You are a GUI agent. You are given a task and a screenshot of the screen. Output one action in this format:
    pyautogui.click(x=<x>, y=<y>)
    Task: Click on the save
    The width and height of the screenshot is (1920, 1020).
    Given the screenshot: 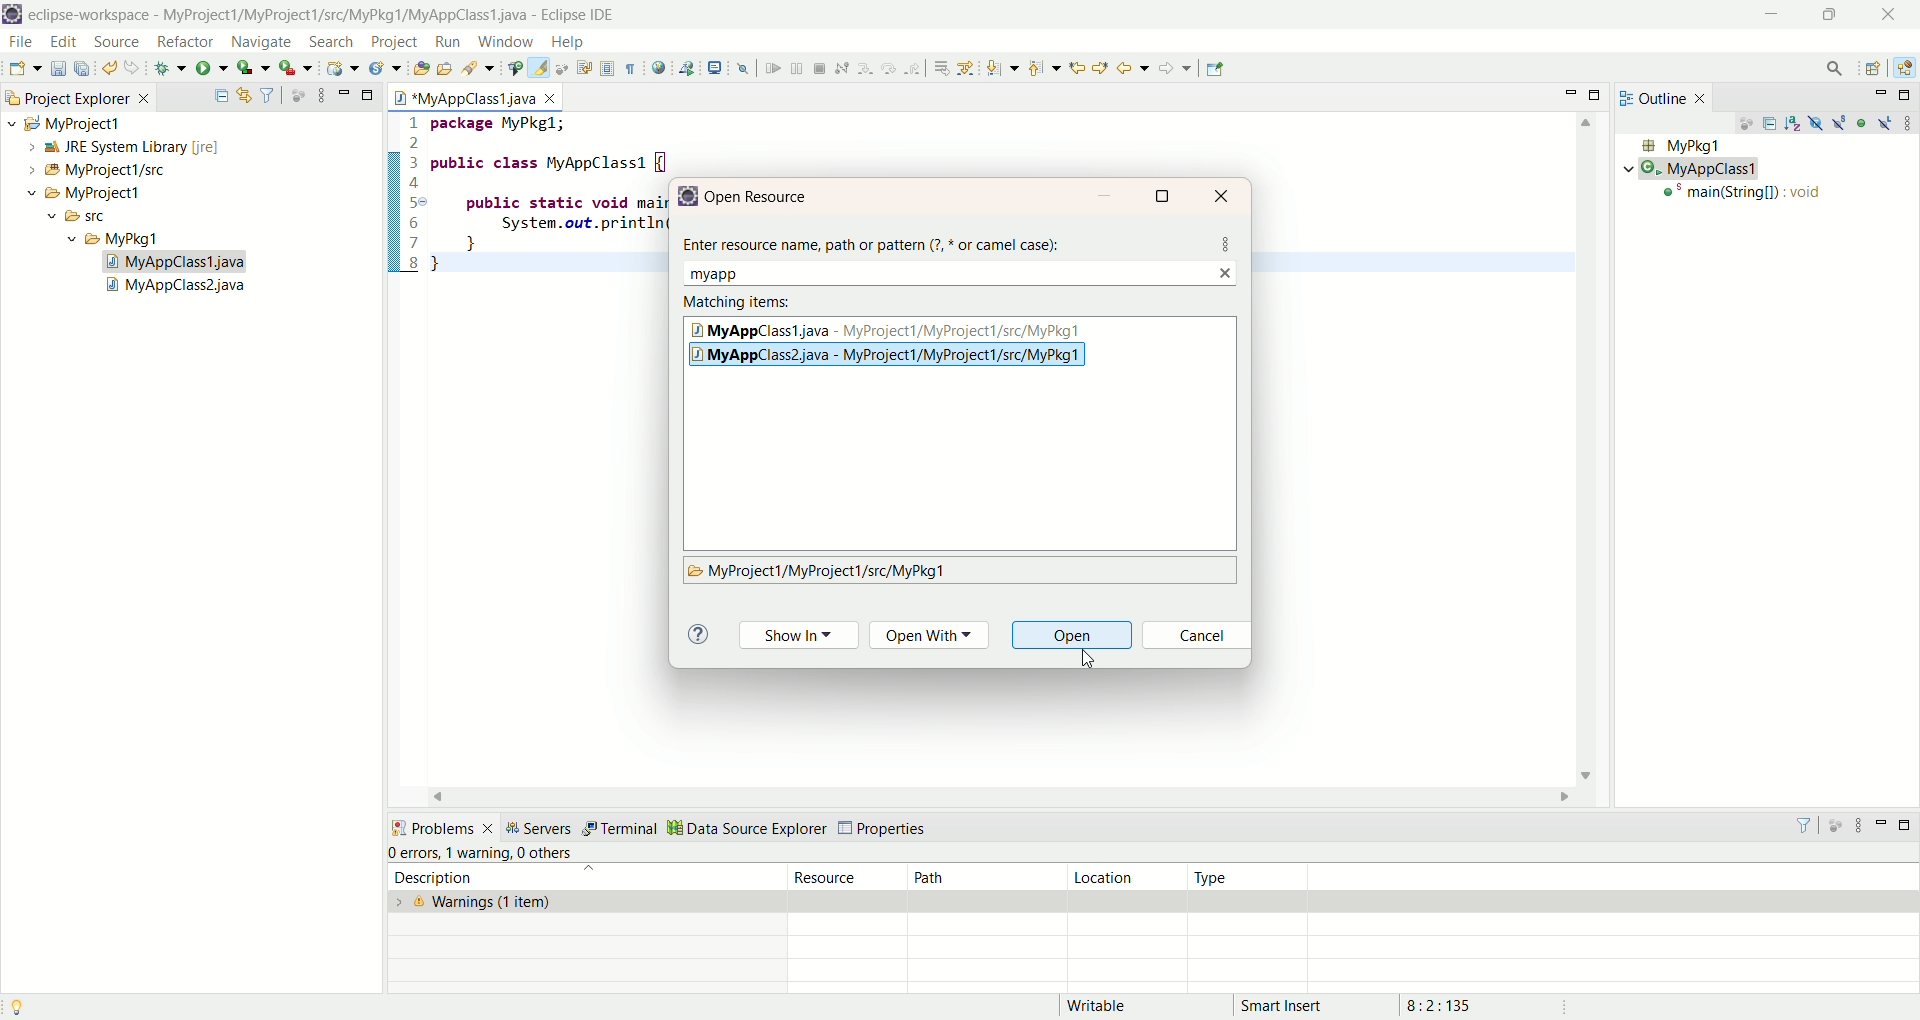 What is the action you would take?
    pyautogui.click(x=59, y=68)
    